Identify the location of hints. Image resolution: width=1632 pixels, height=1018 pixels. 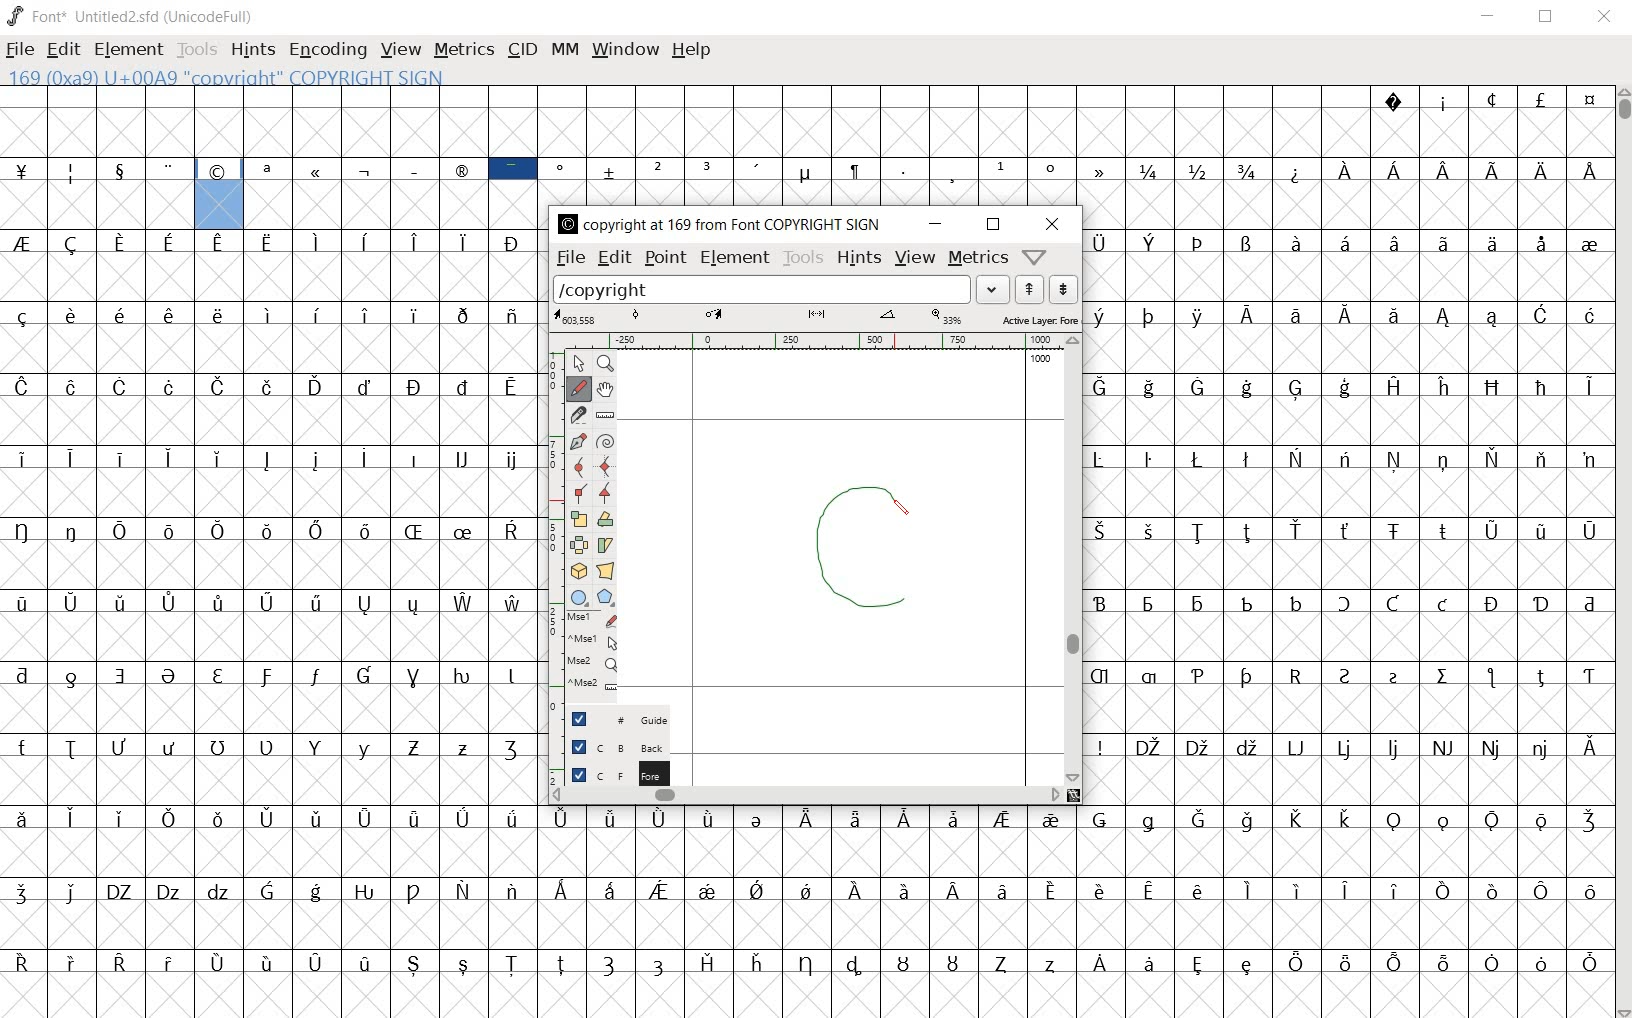
(251, 51).